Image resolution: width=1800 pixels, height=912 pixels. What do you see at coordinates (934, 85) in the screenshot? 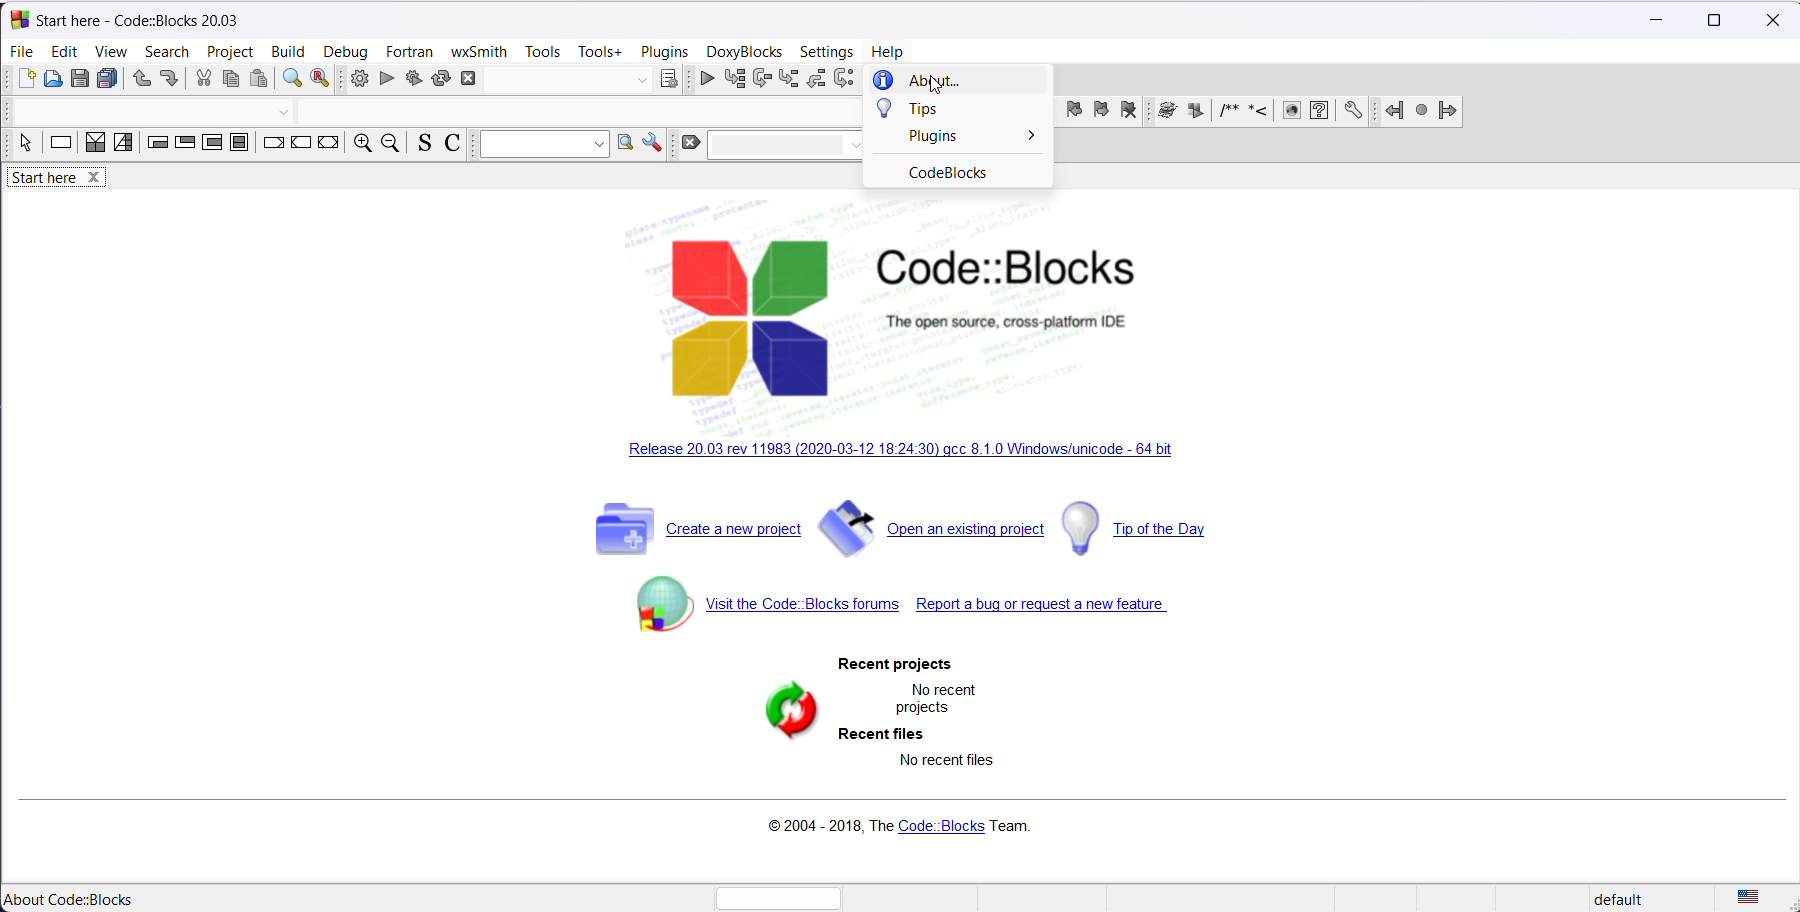
I see `cursor` at bounding box center [934, 85].